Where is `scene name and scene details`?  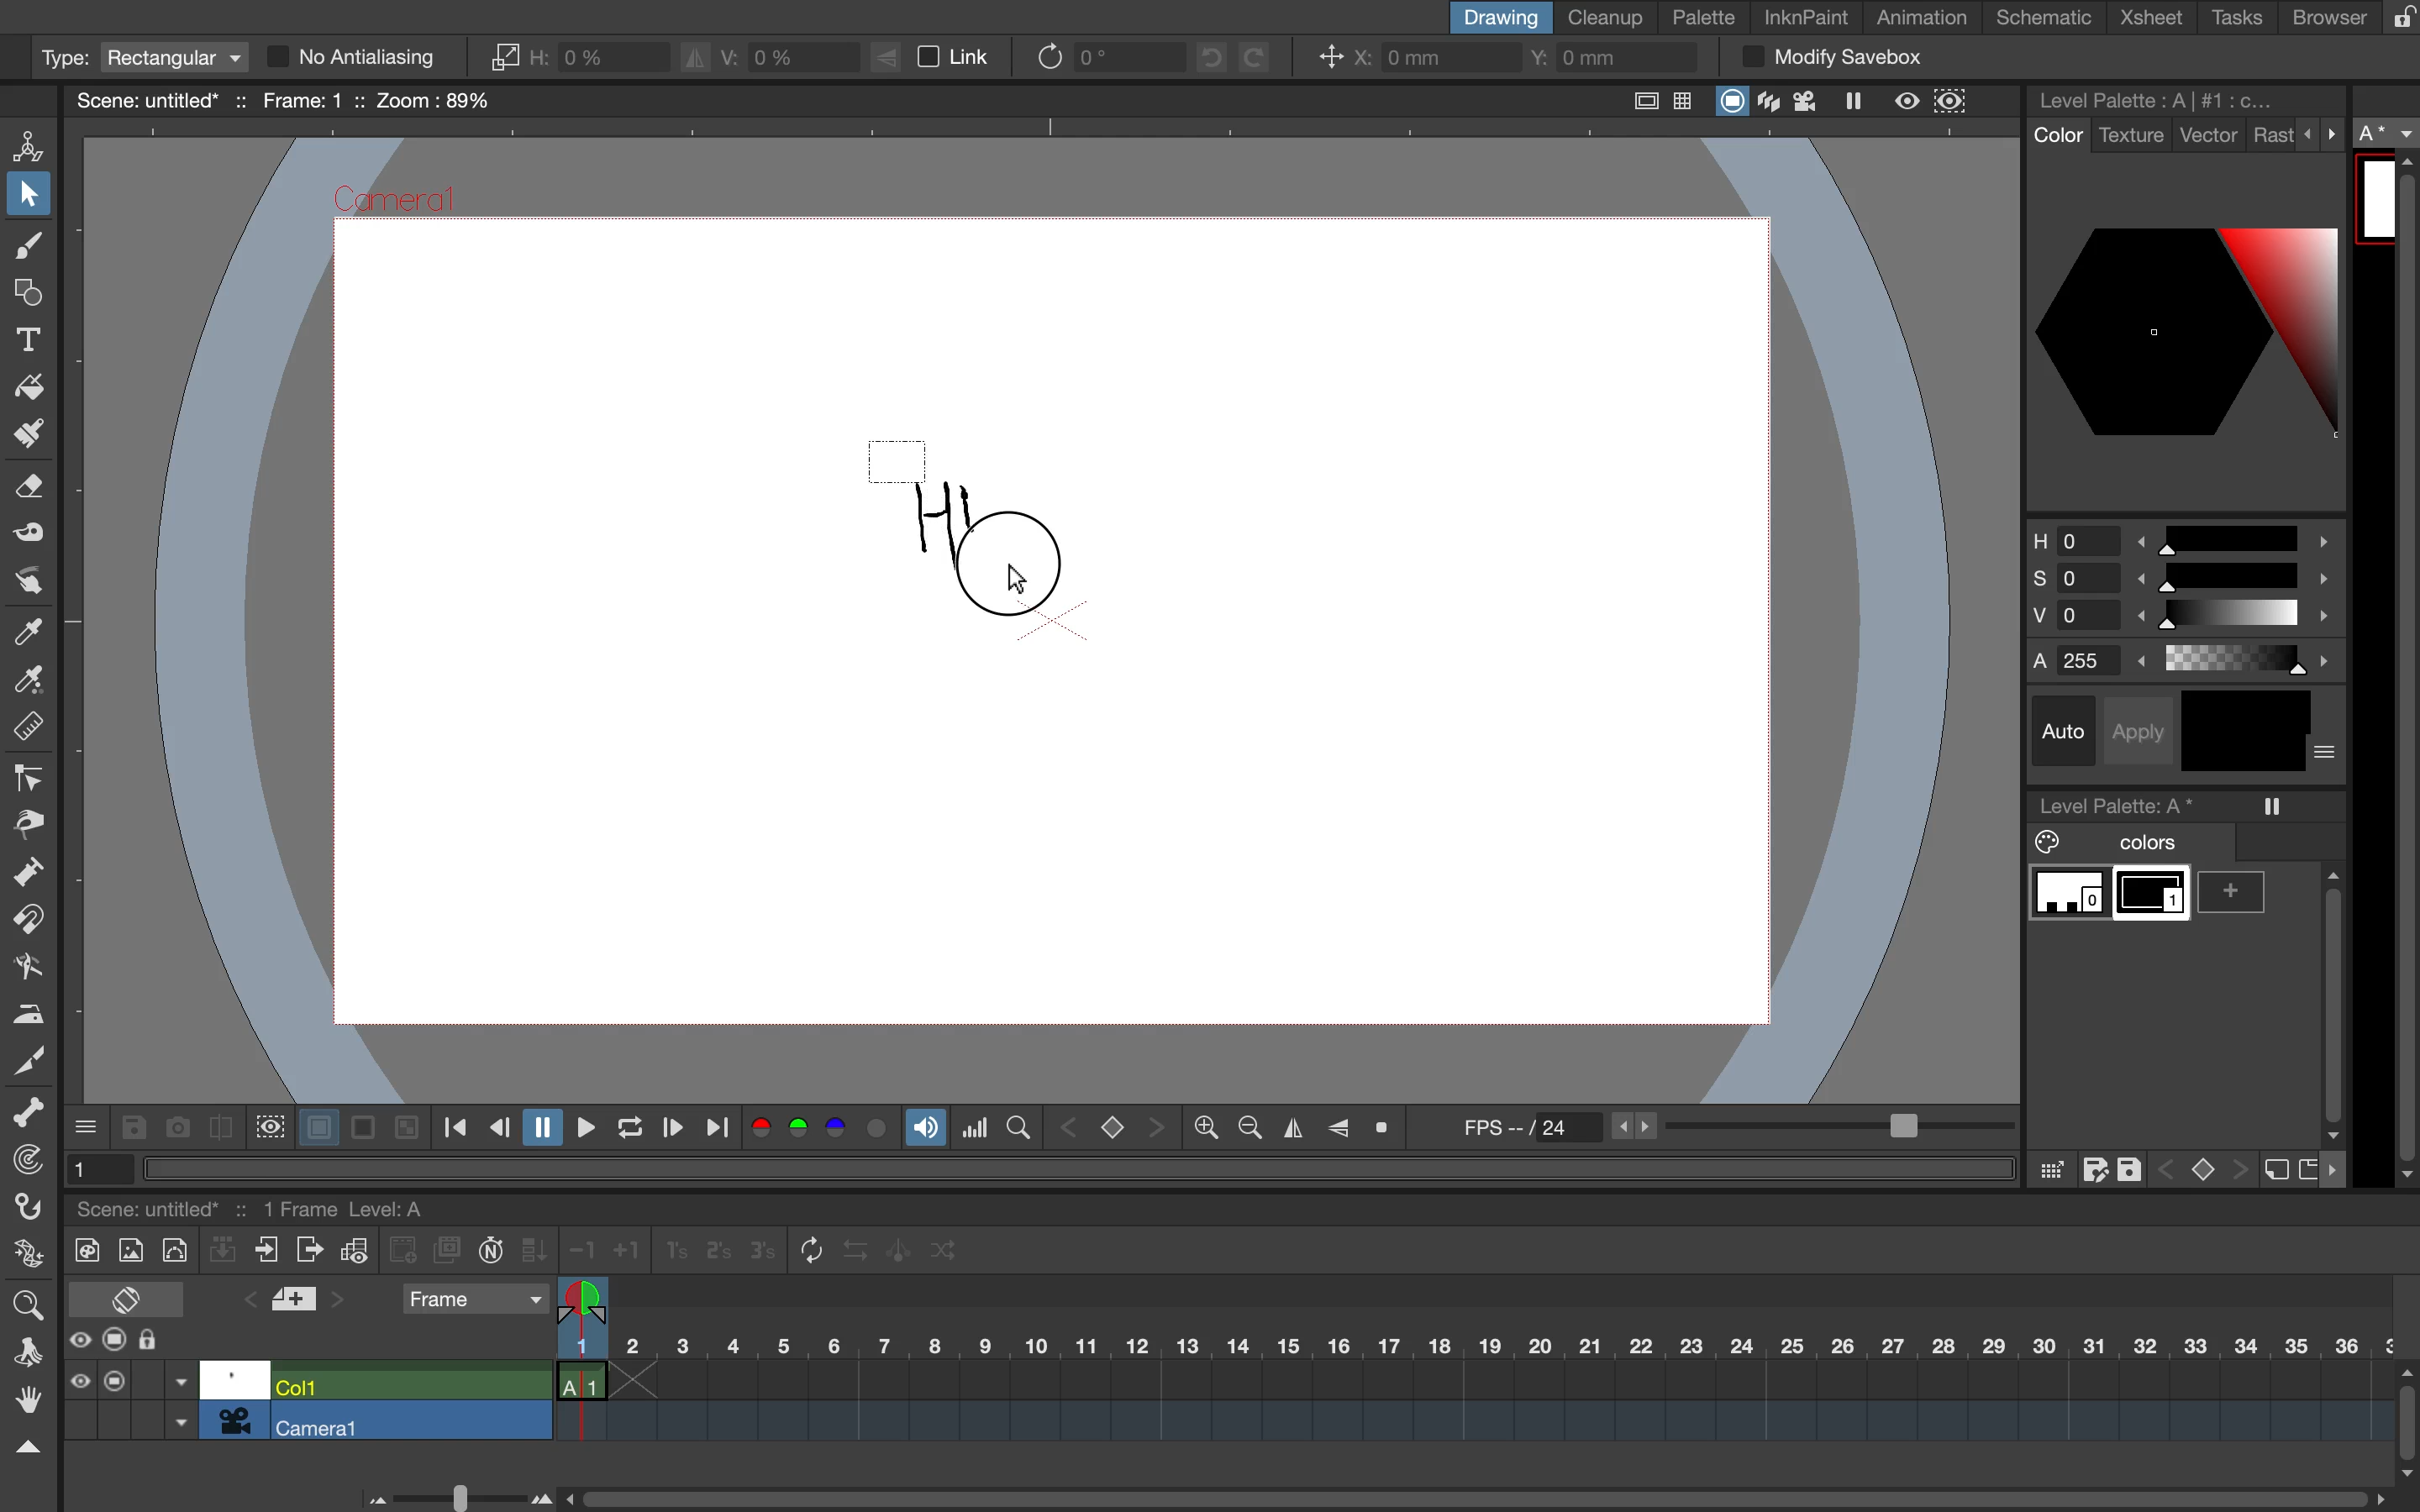
scene name and scene details is located at coordinates (283, 100).